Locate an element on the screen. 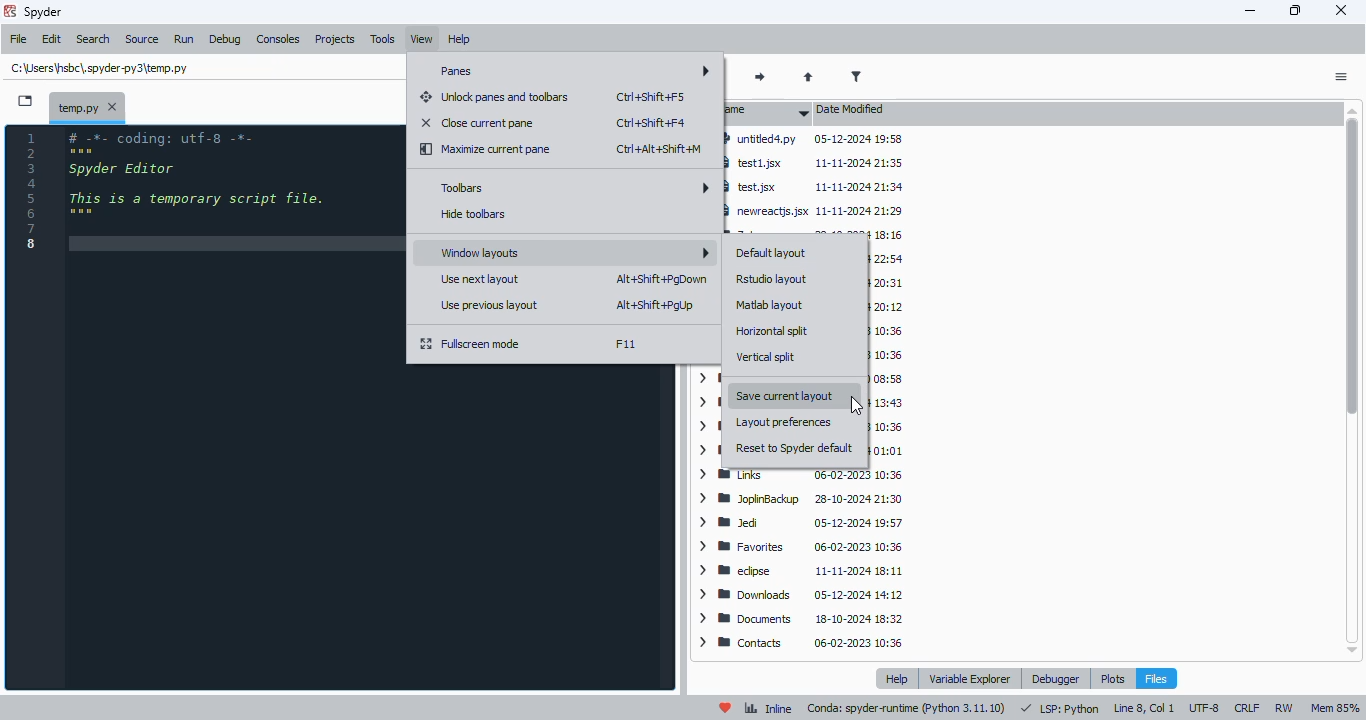 Image resolution: width=1366 pixels, height=720 pixels. shortcut for maximize current pane is located at coordinates (657, 149).